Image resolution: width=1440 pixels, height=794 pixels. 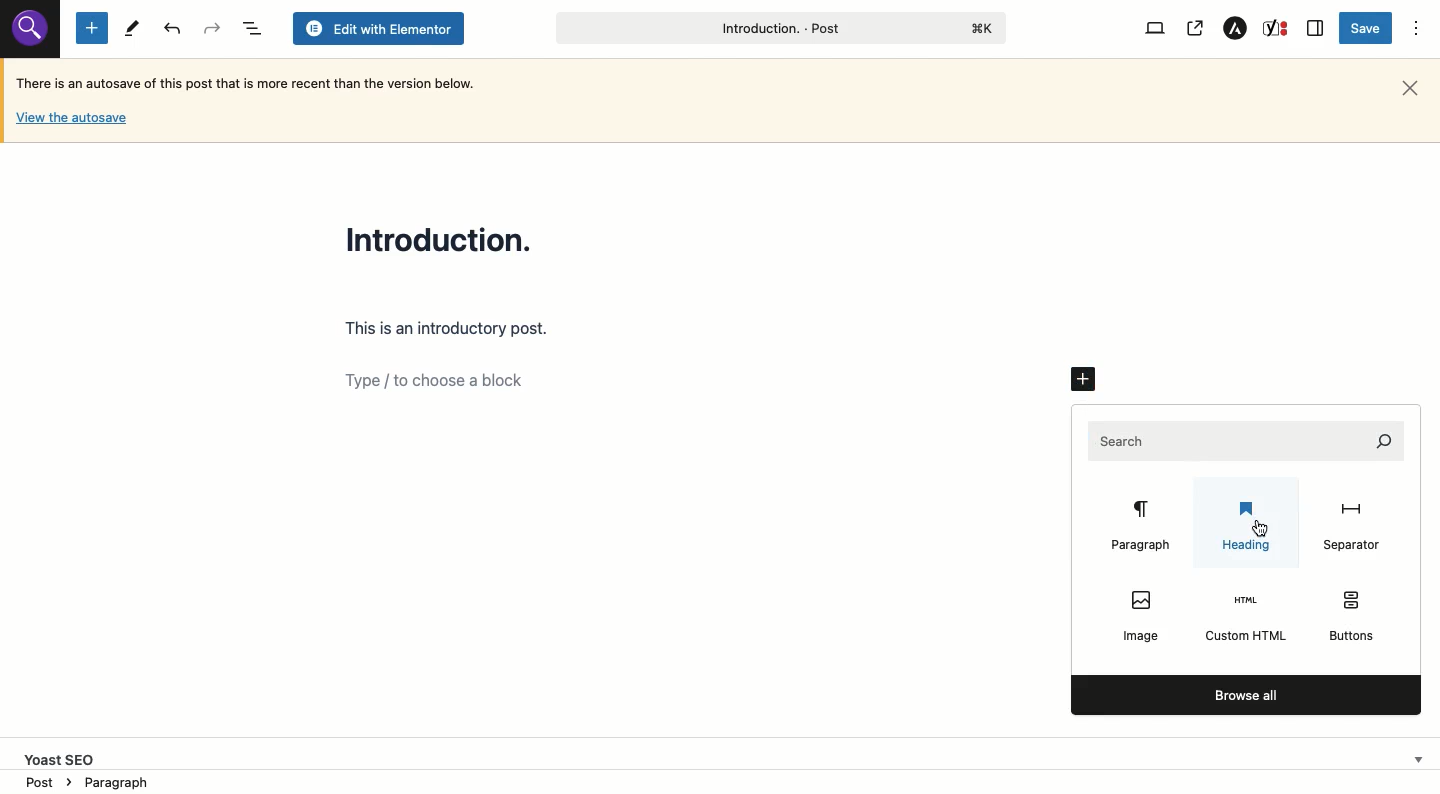 I want to click on This is an introductory post., so click(x=449, y=330).